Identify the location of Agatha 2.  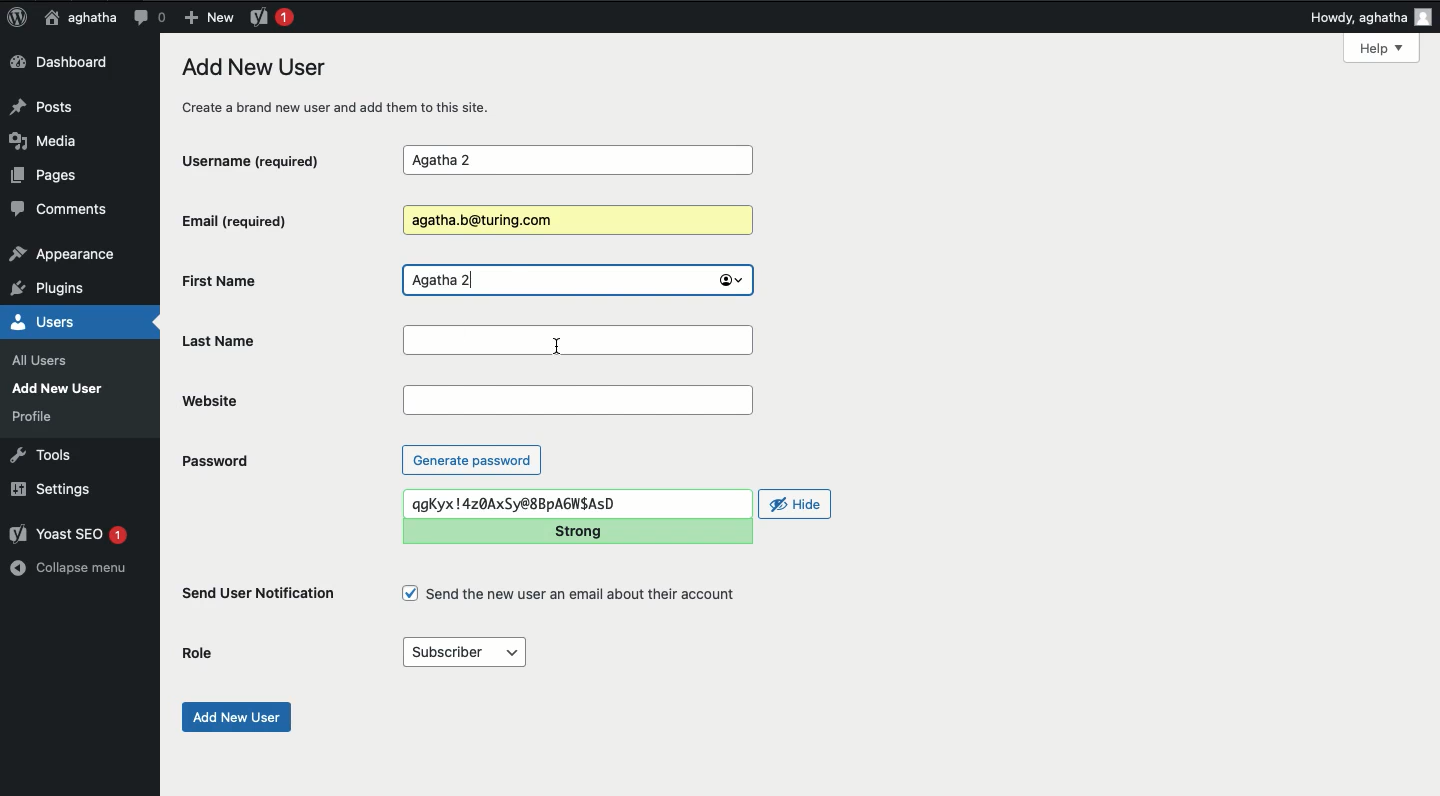
(577, 161).